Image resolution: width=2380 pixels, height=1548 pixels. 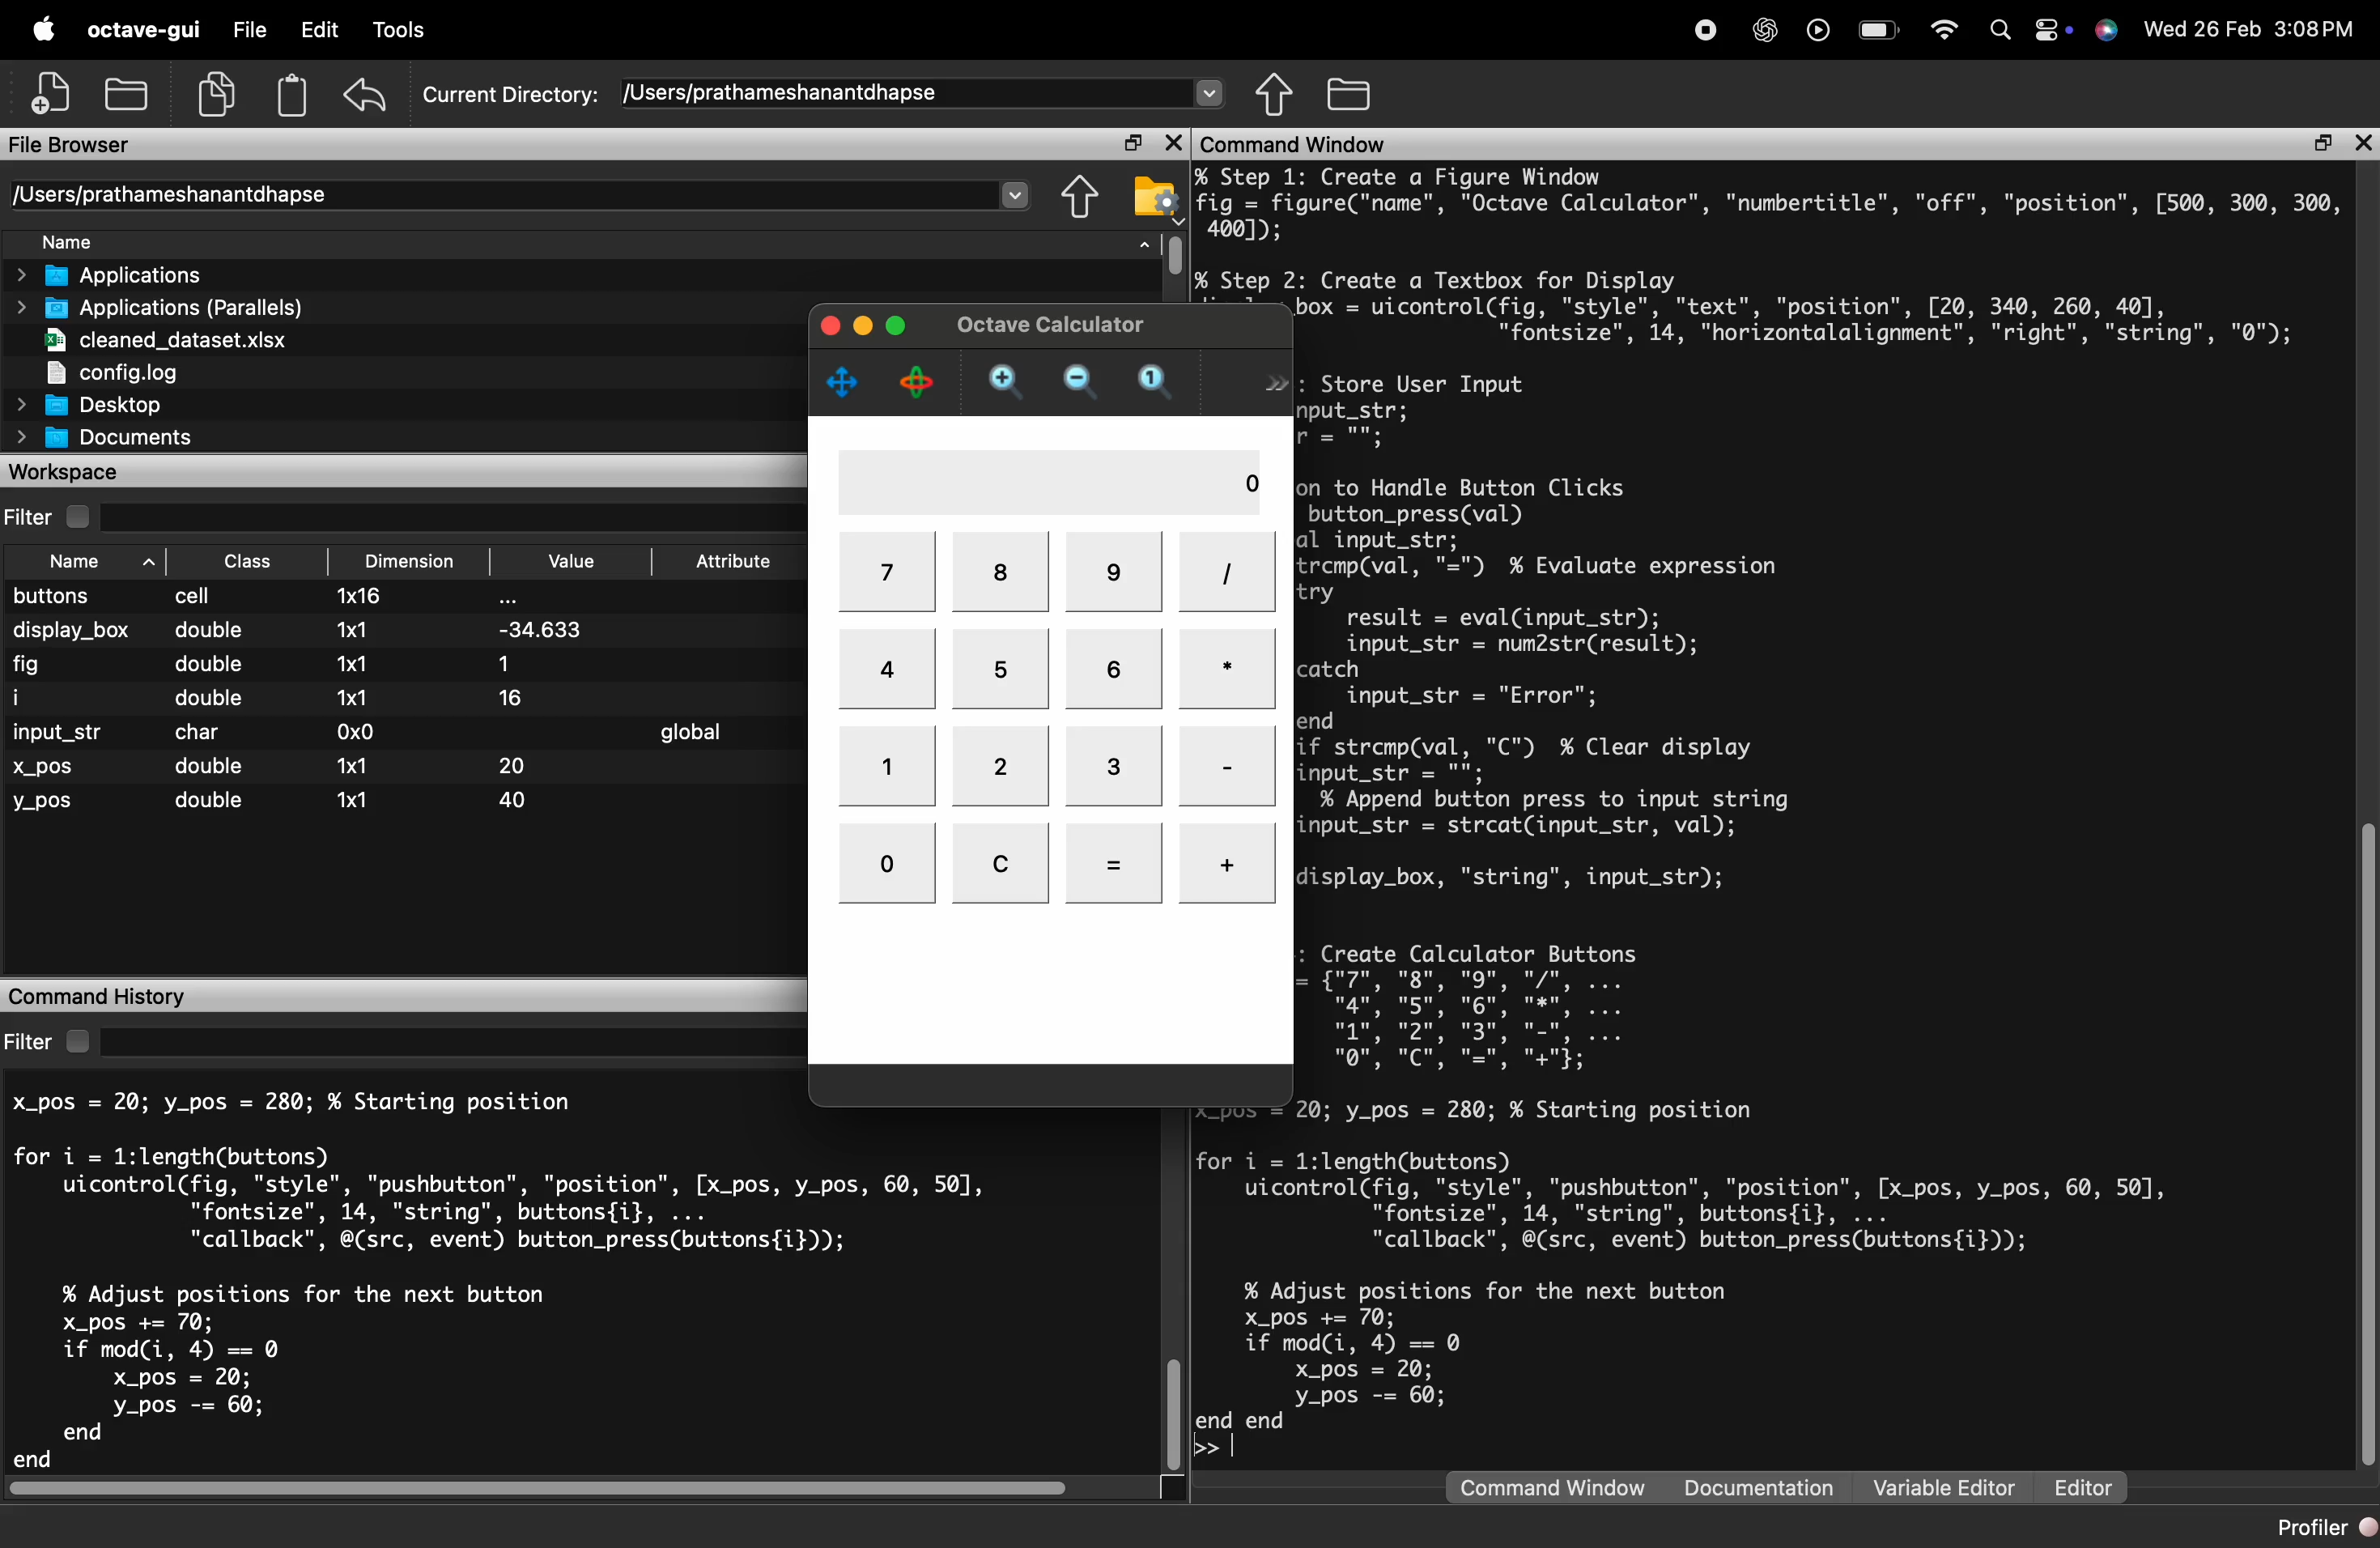 What do you see at coordinates (143, 32) in the screenshot?
I see `octave-gui` at bounding box center [143, 32].